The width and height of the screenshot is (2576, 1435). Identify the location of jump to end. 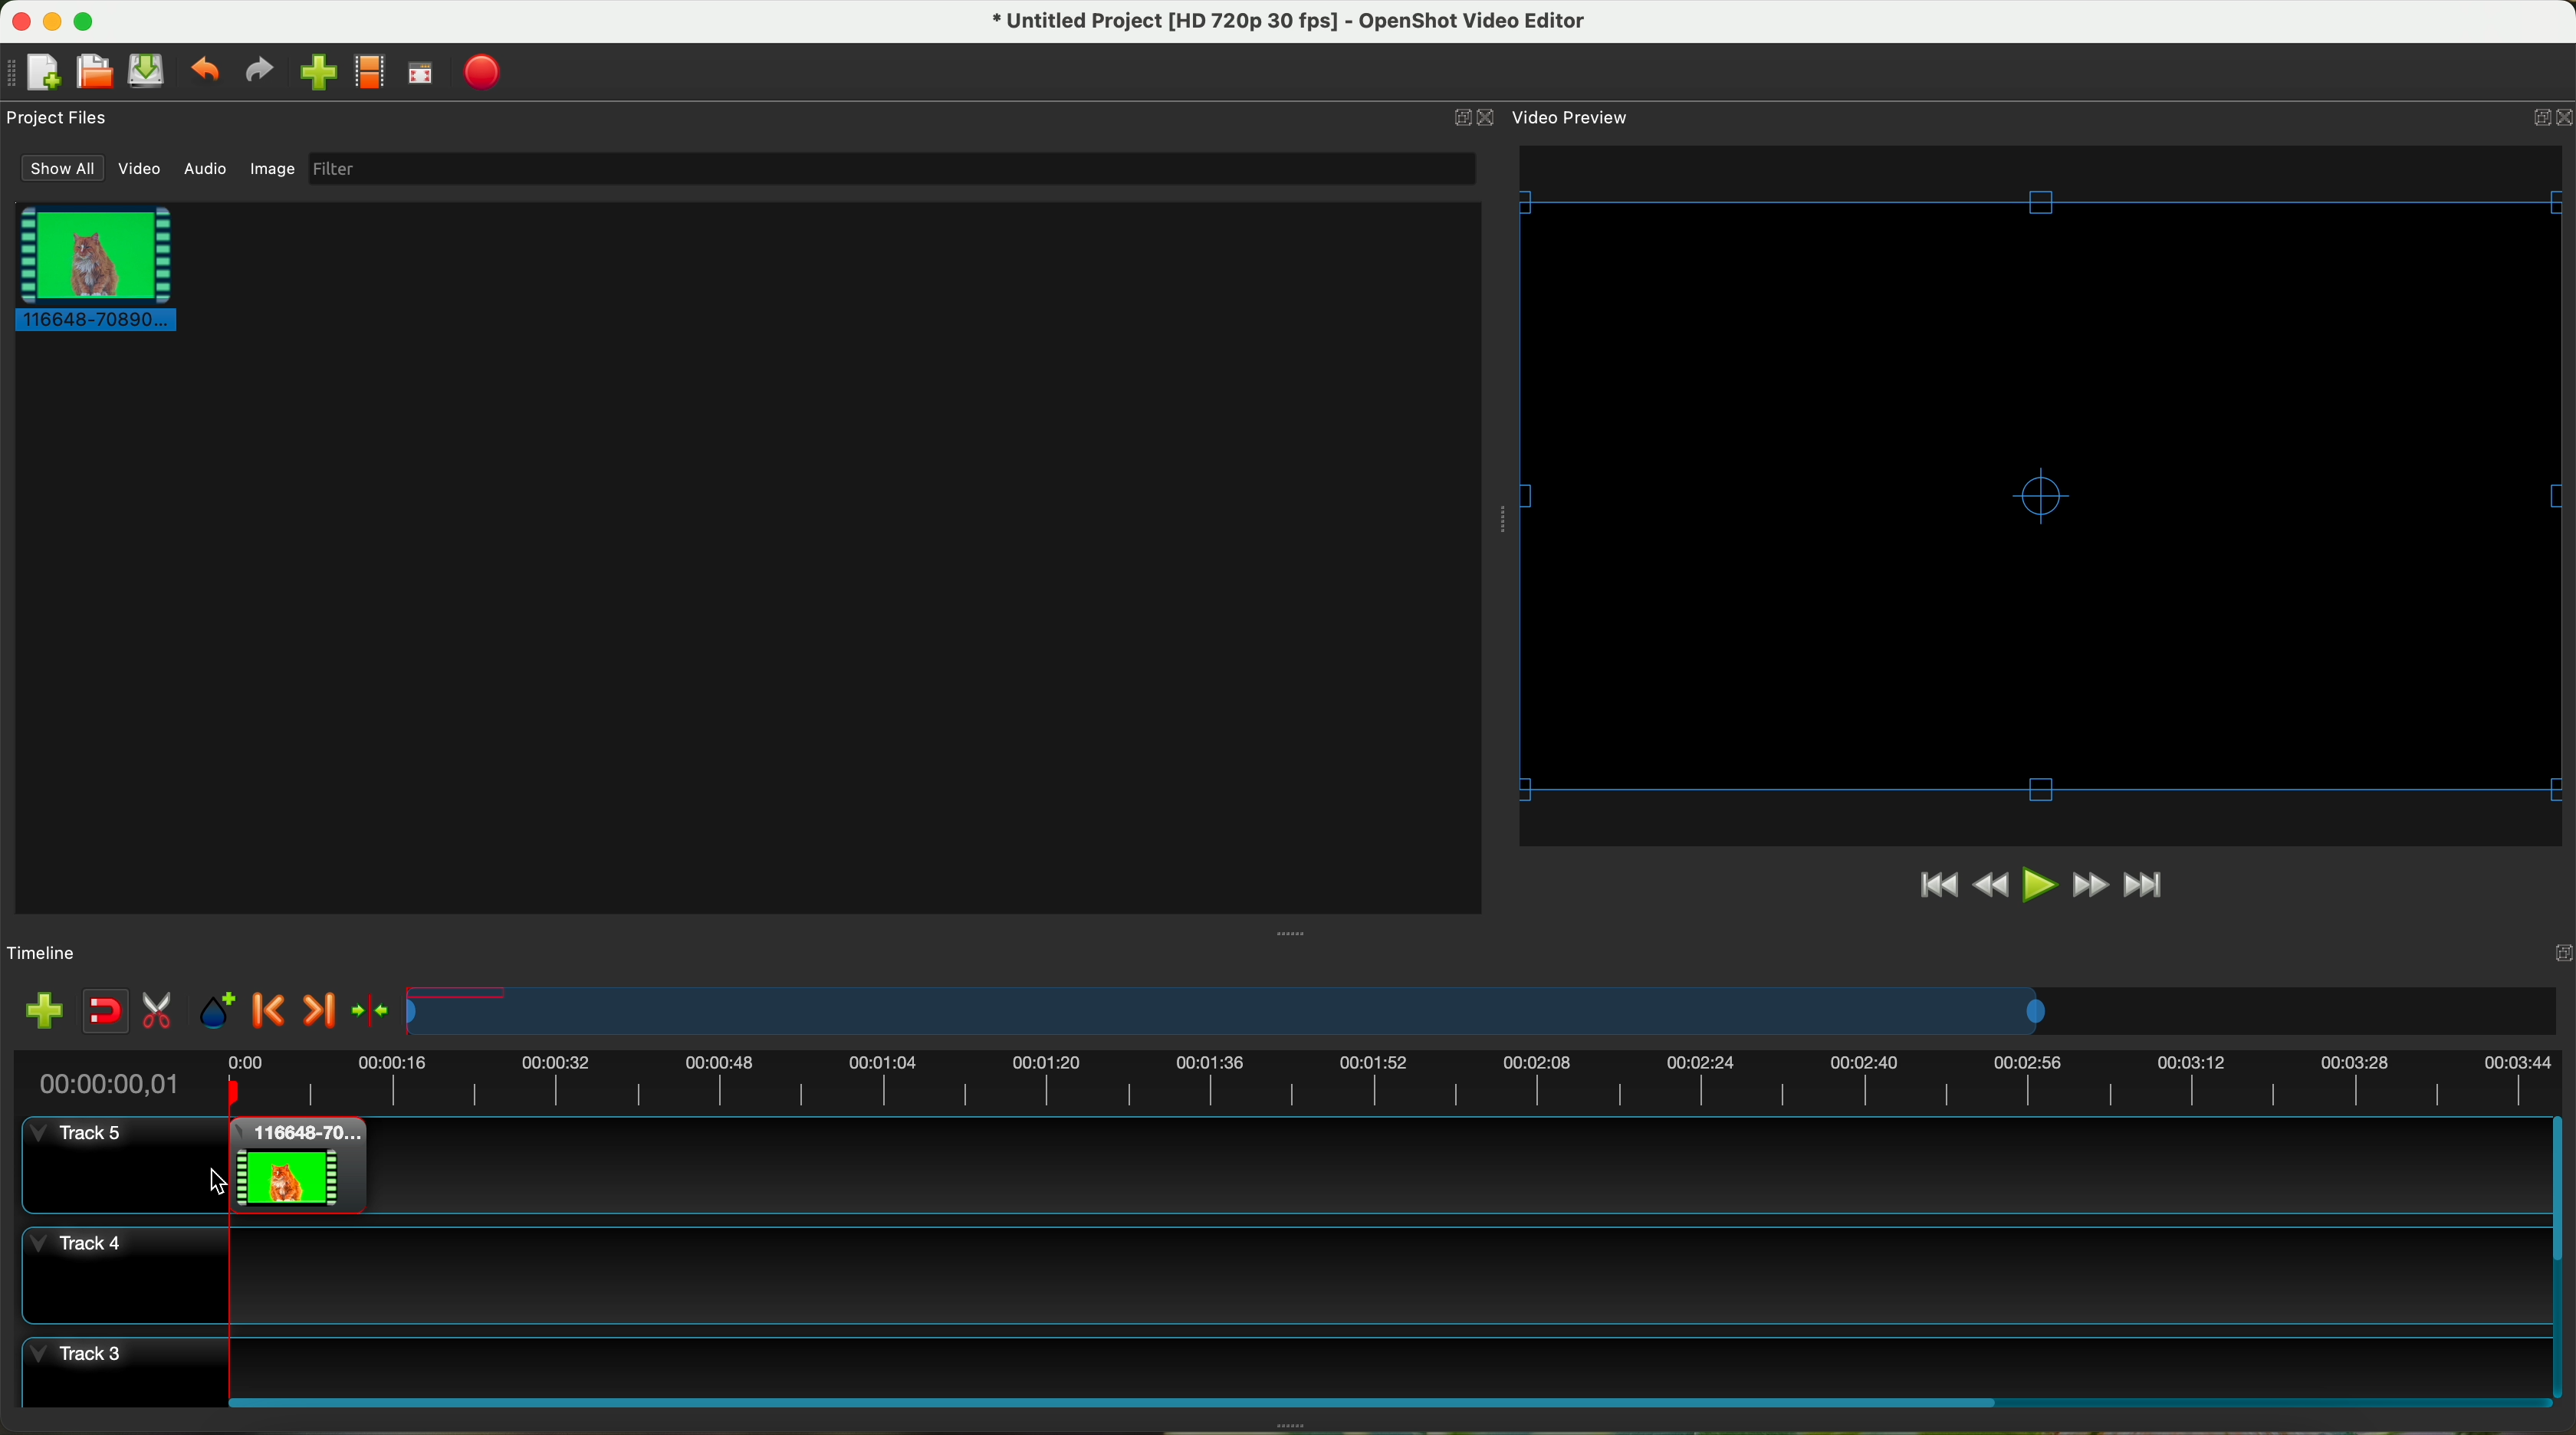
(2146, 887).